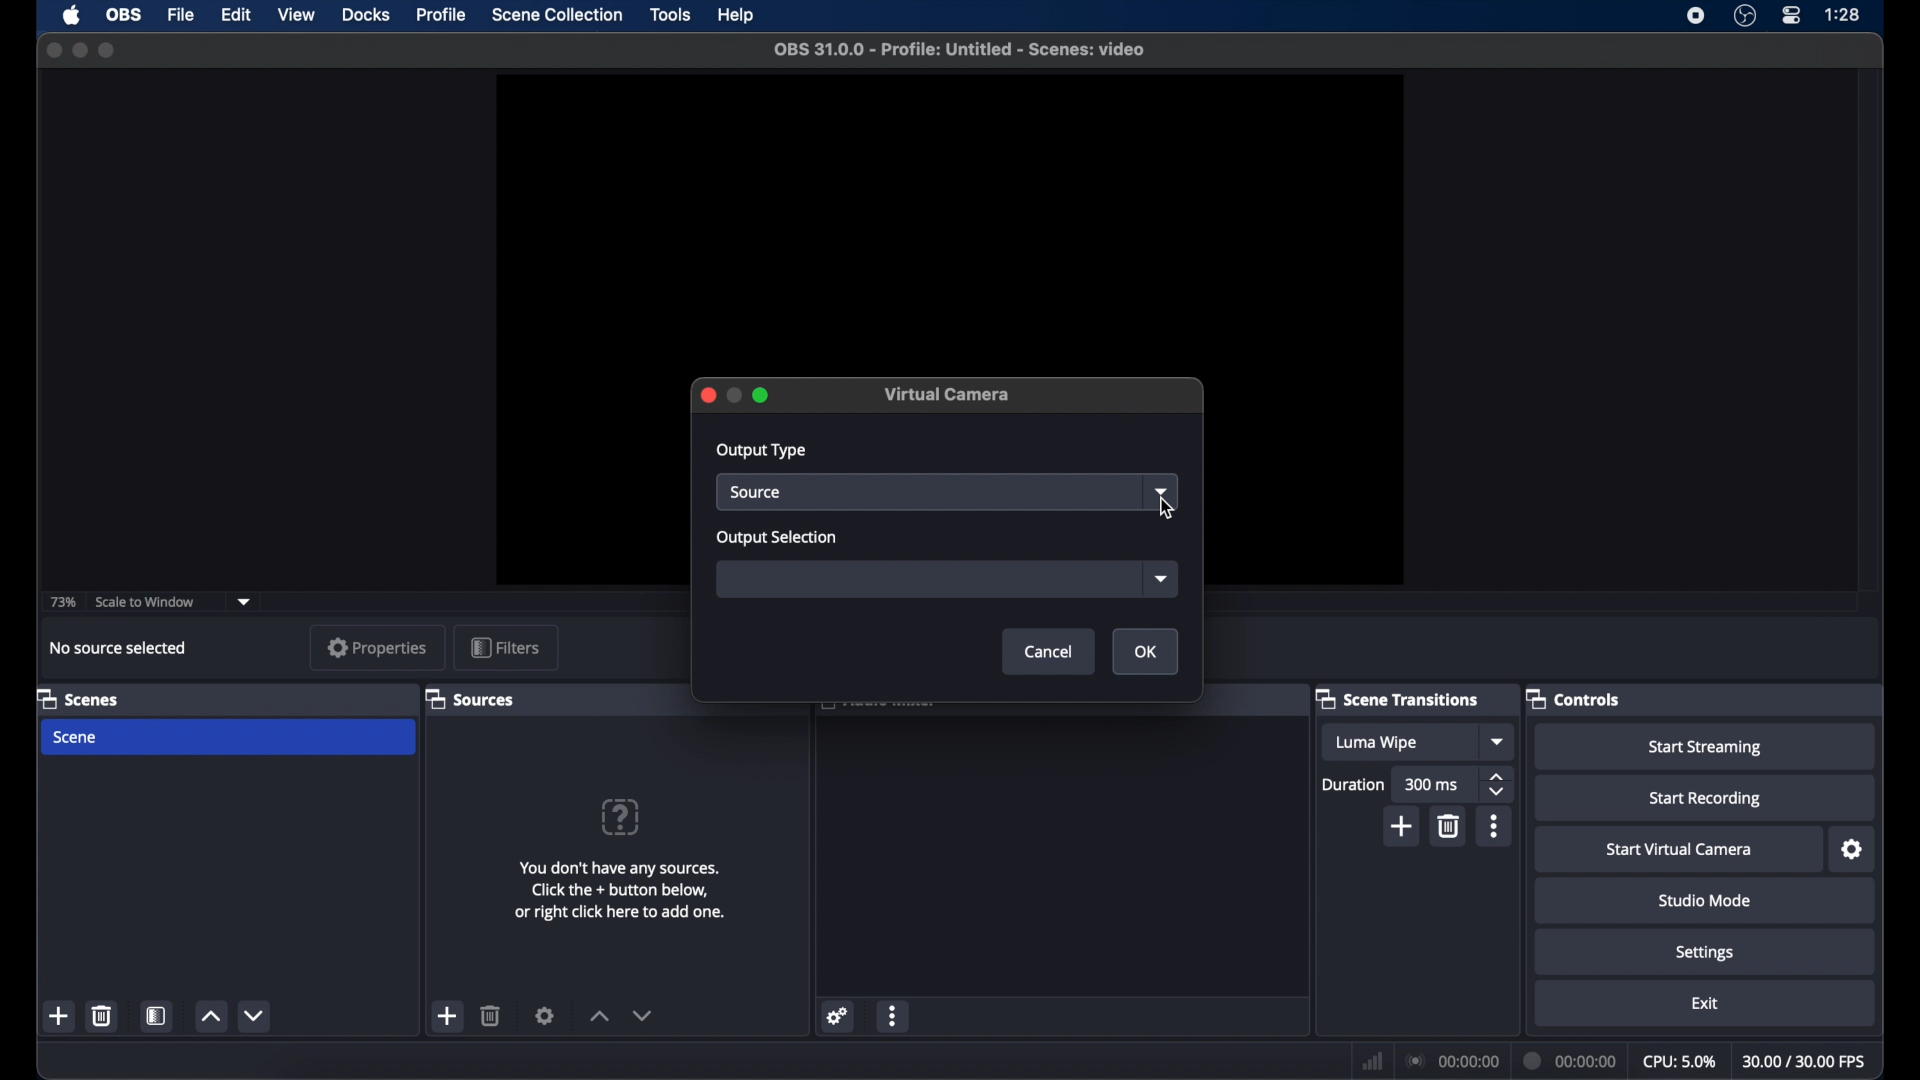  Describe the element at coordinates (1850, 849) in the screenshot. I see `settings` at that location.